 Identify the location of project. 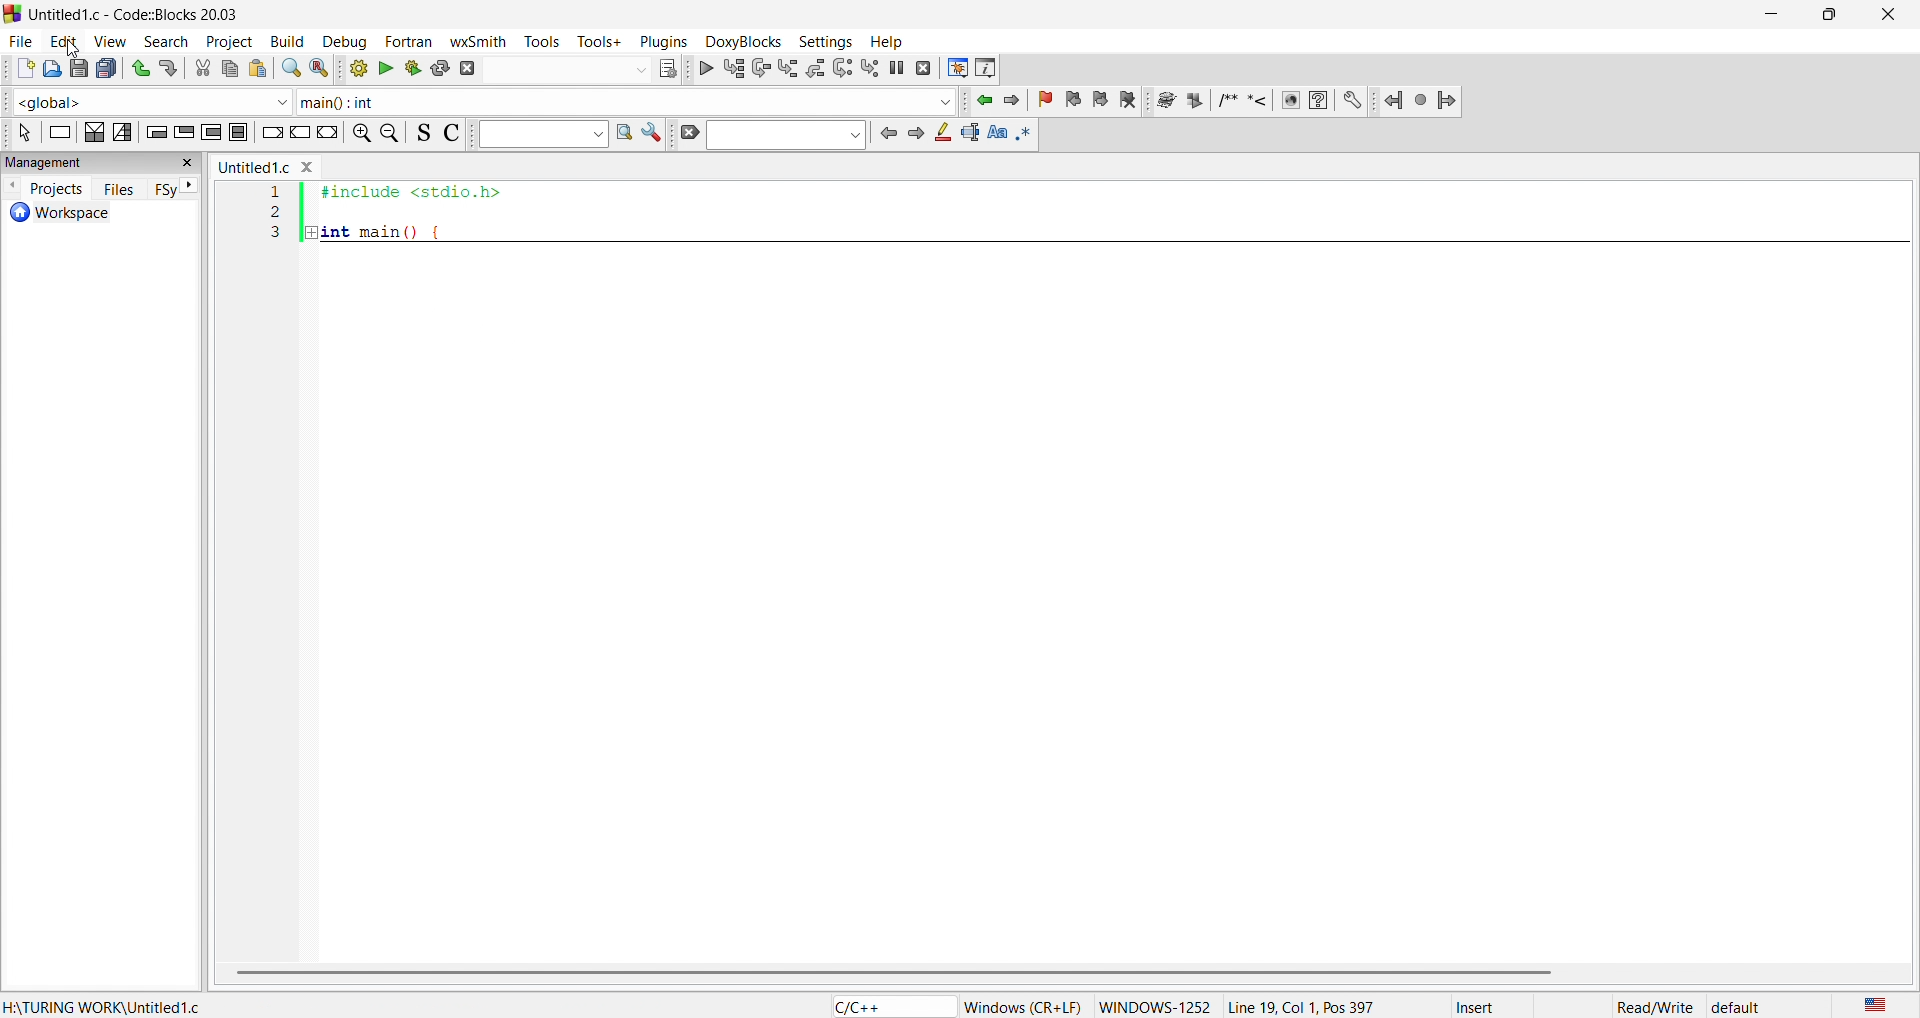
(225, 39).